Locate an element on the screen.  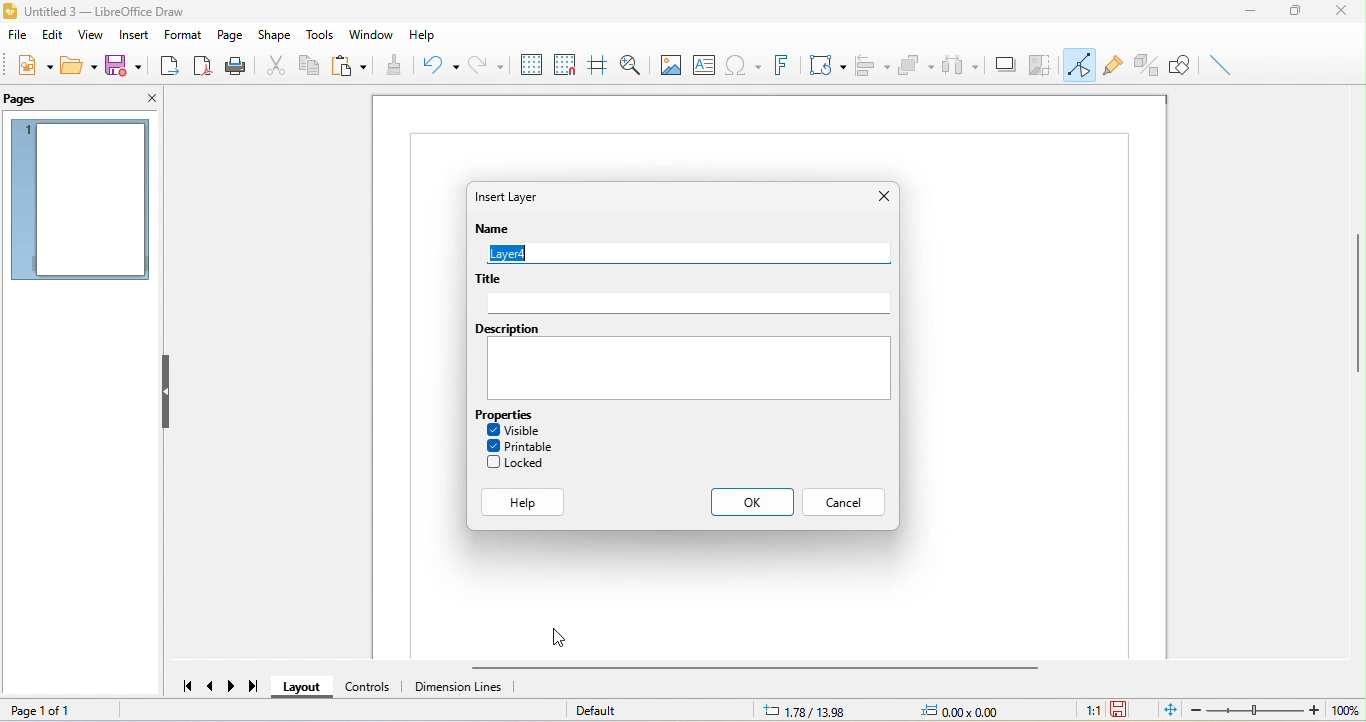
show draw function is located at coordinates (1182, 65).